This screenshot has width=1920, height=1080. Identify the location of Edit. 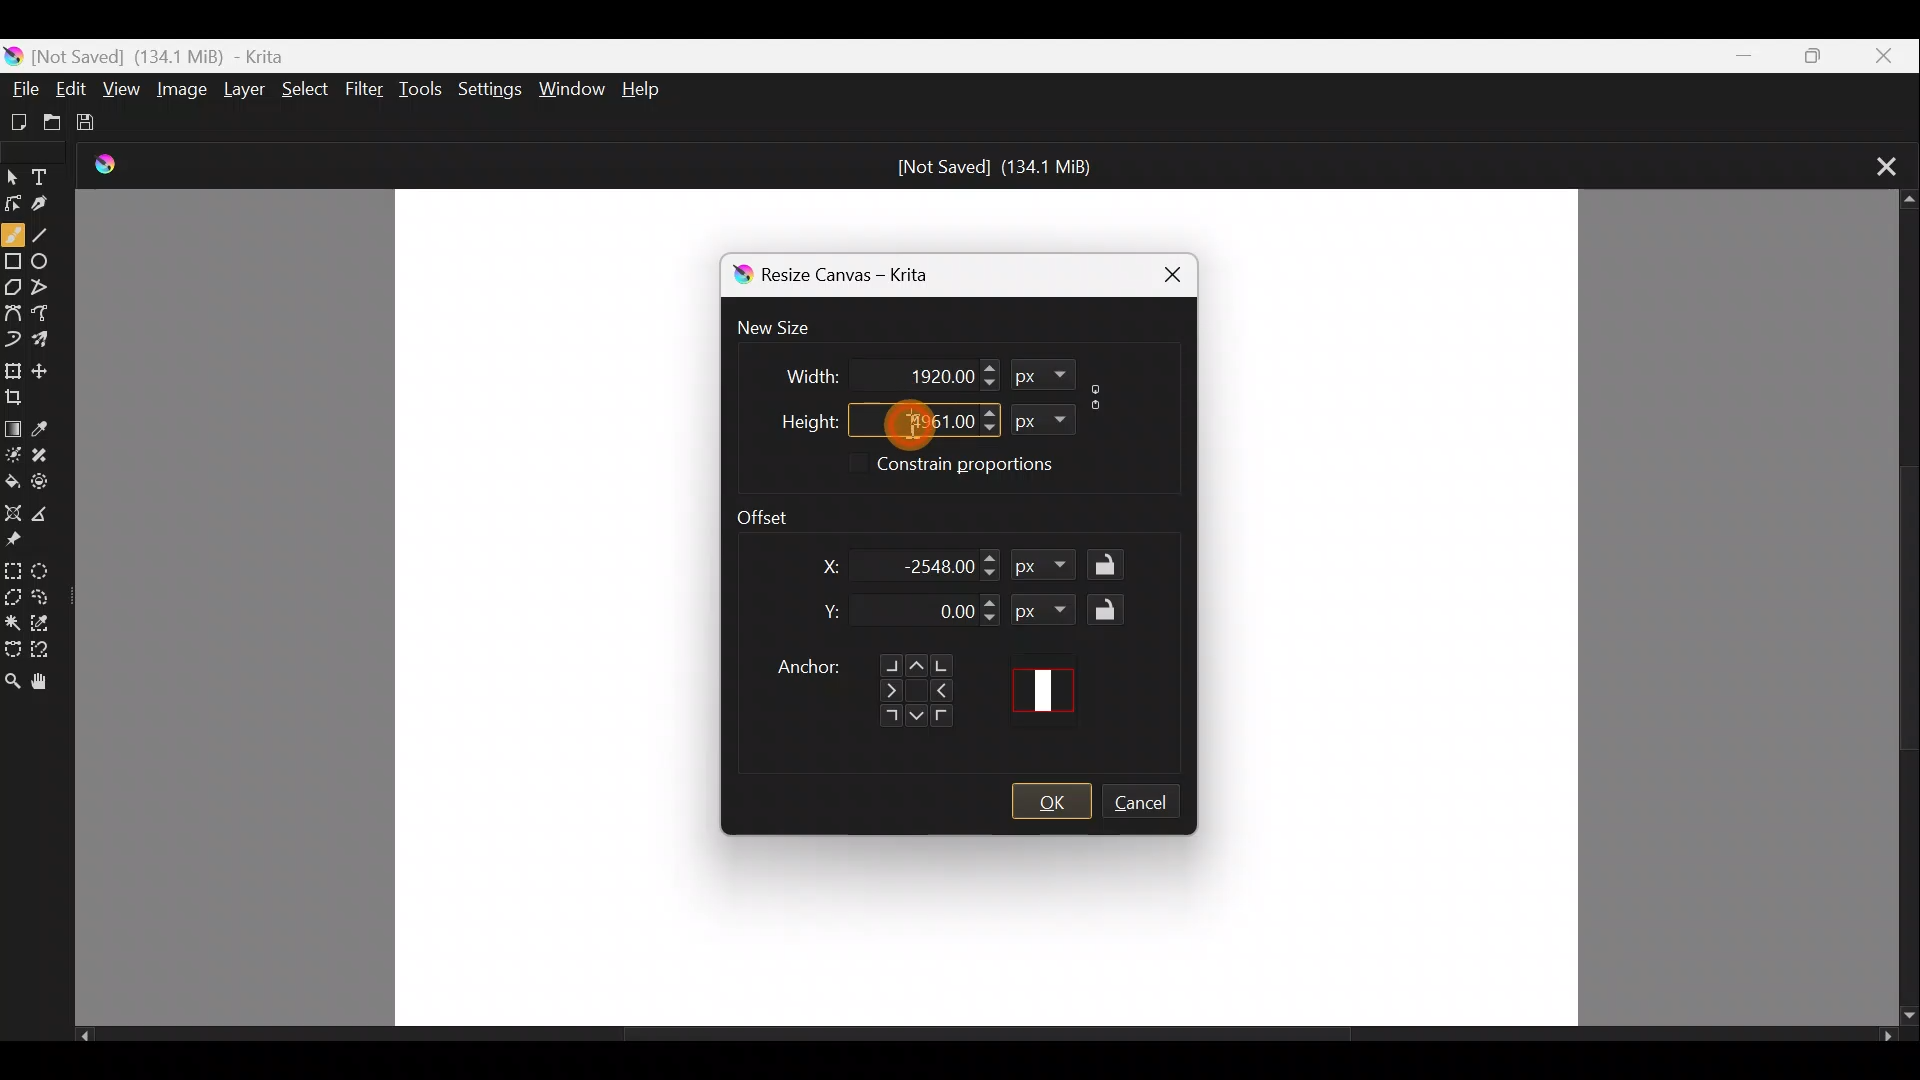
(72, 88).